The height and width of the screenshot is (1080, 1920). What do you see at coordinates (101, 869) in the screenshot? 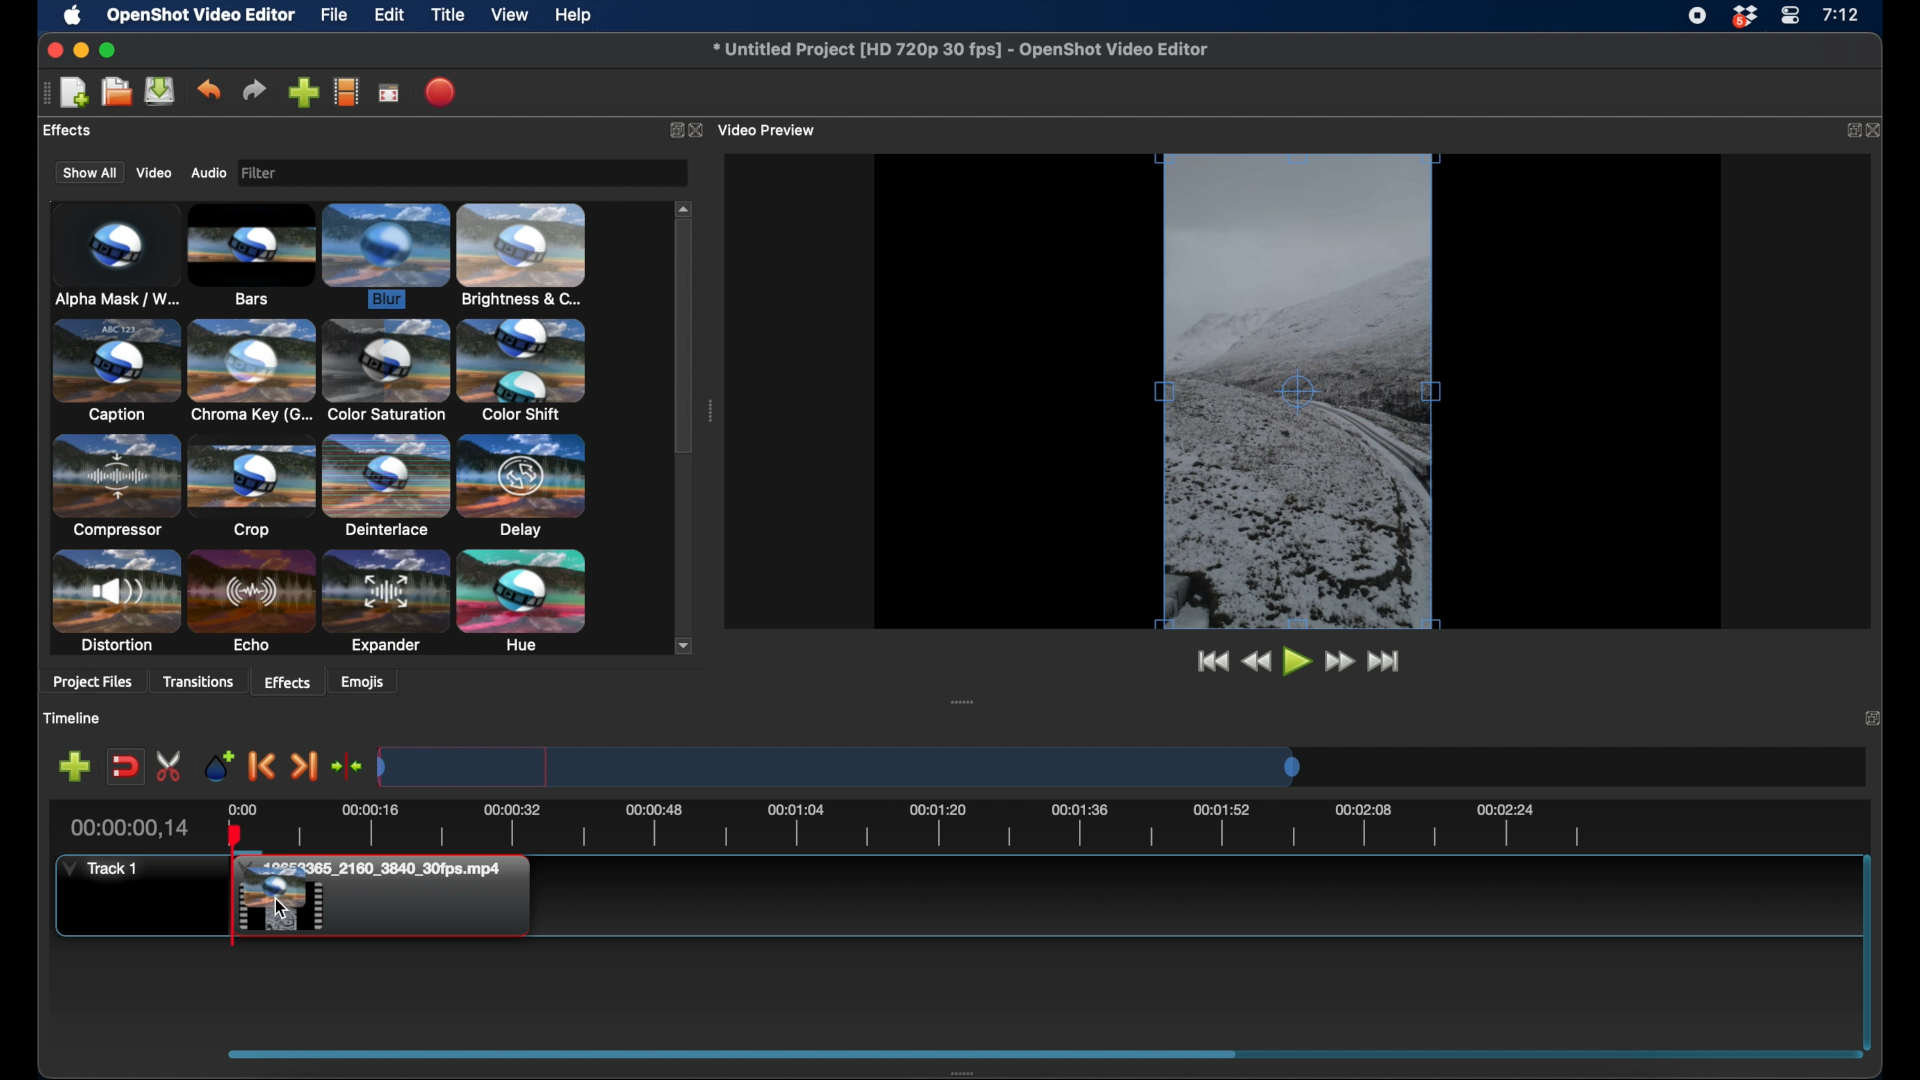
I see `track 1` at bounding box center [101, 869].